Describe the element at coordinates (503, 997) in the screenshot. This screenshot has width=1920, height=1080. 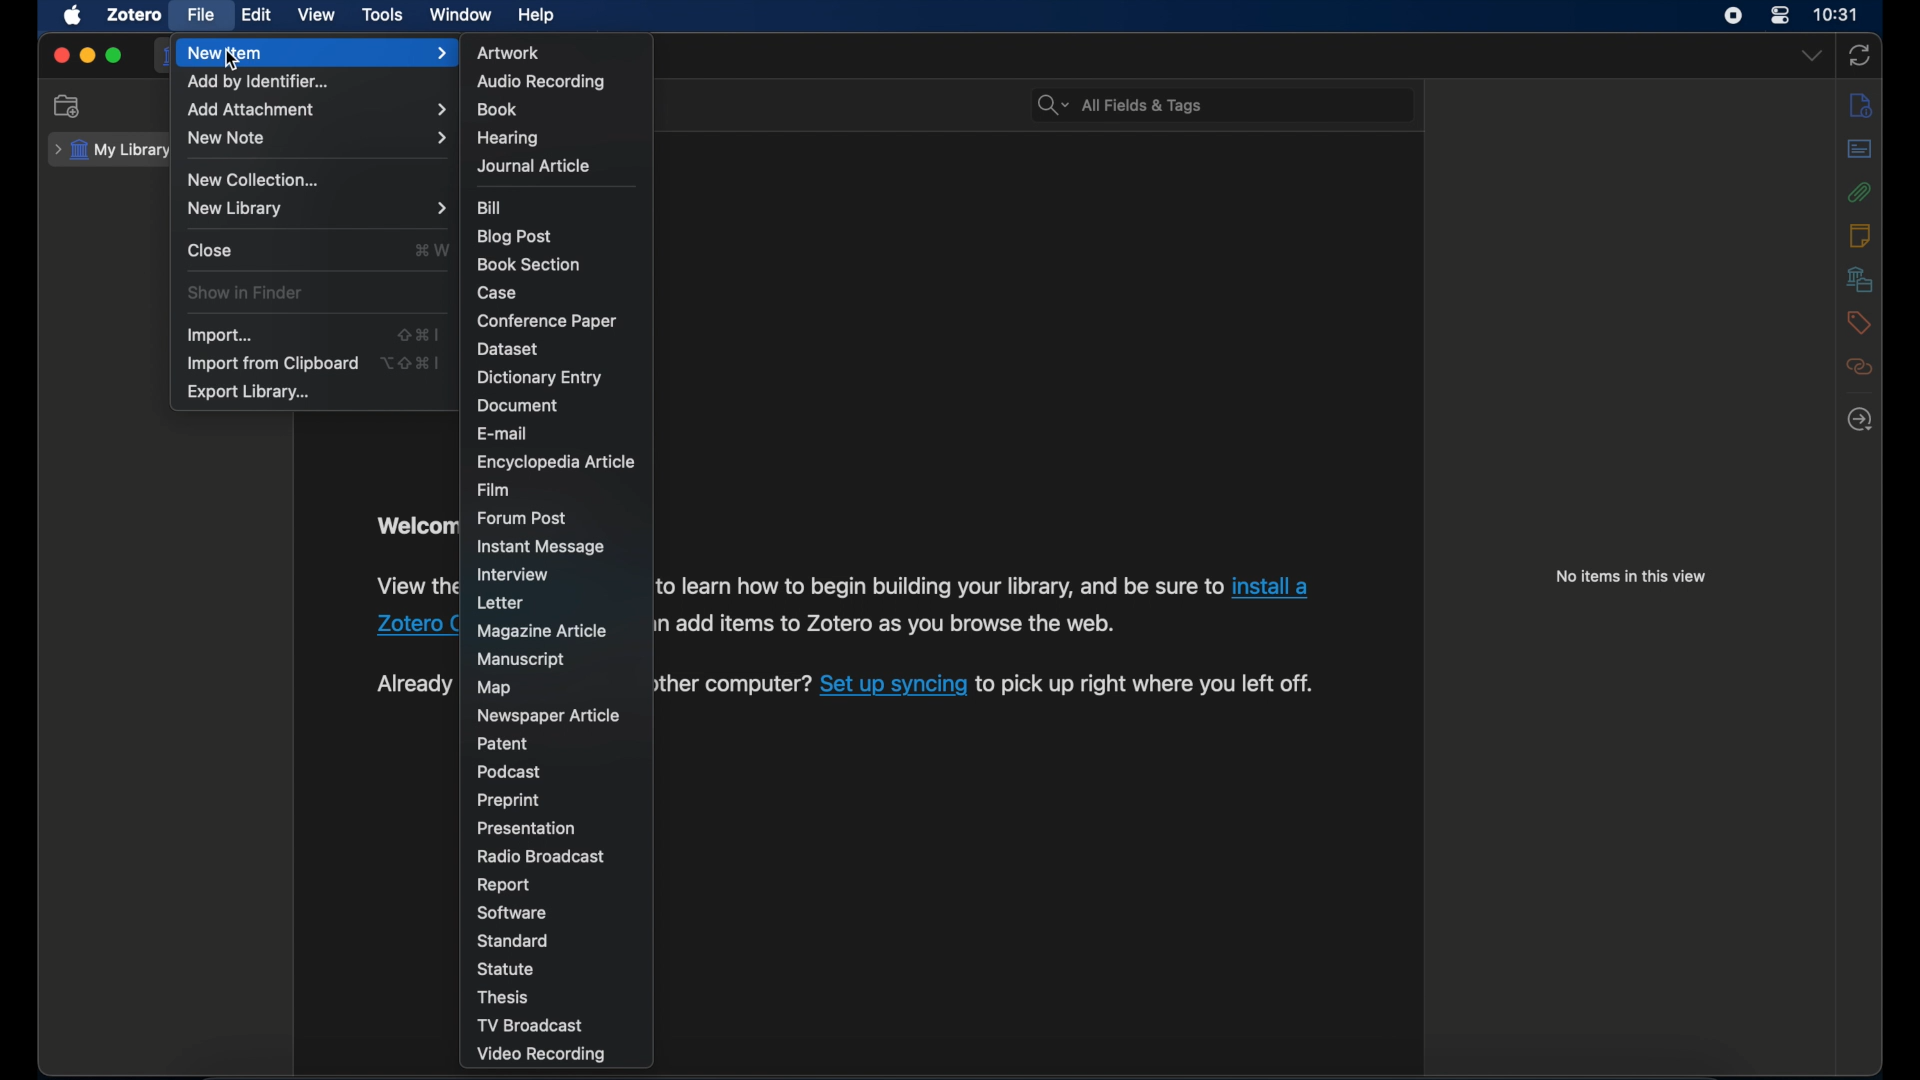
I see `thesis` at that location.